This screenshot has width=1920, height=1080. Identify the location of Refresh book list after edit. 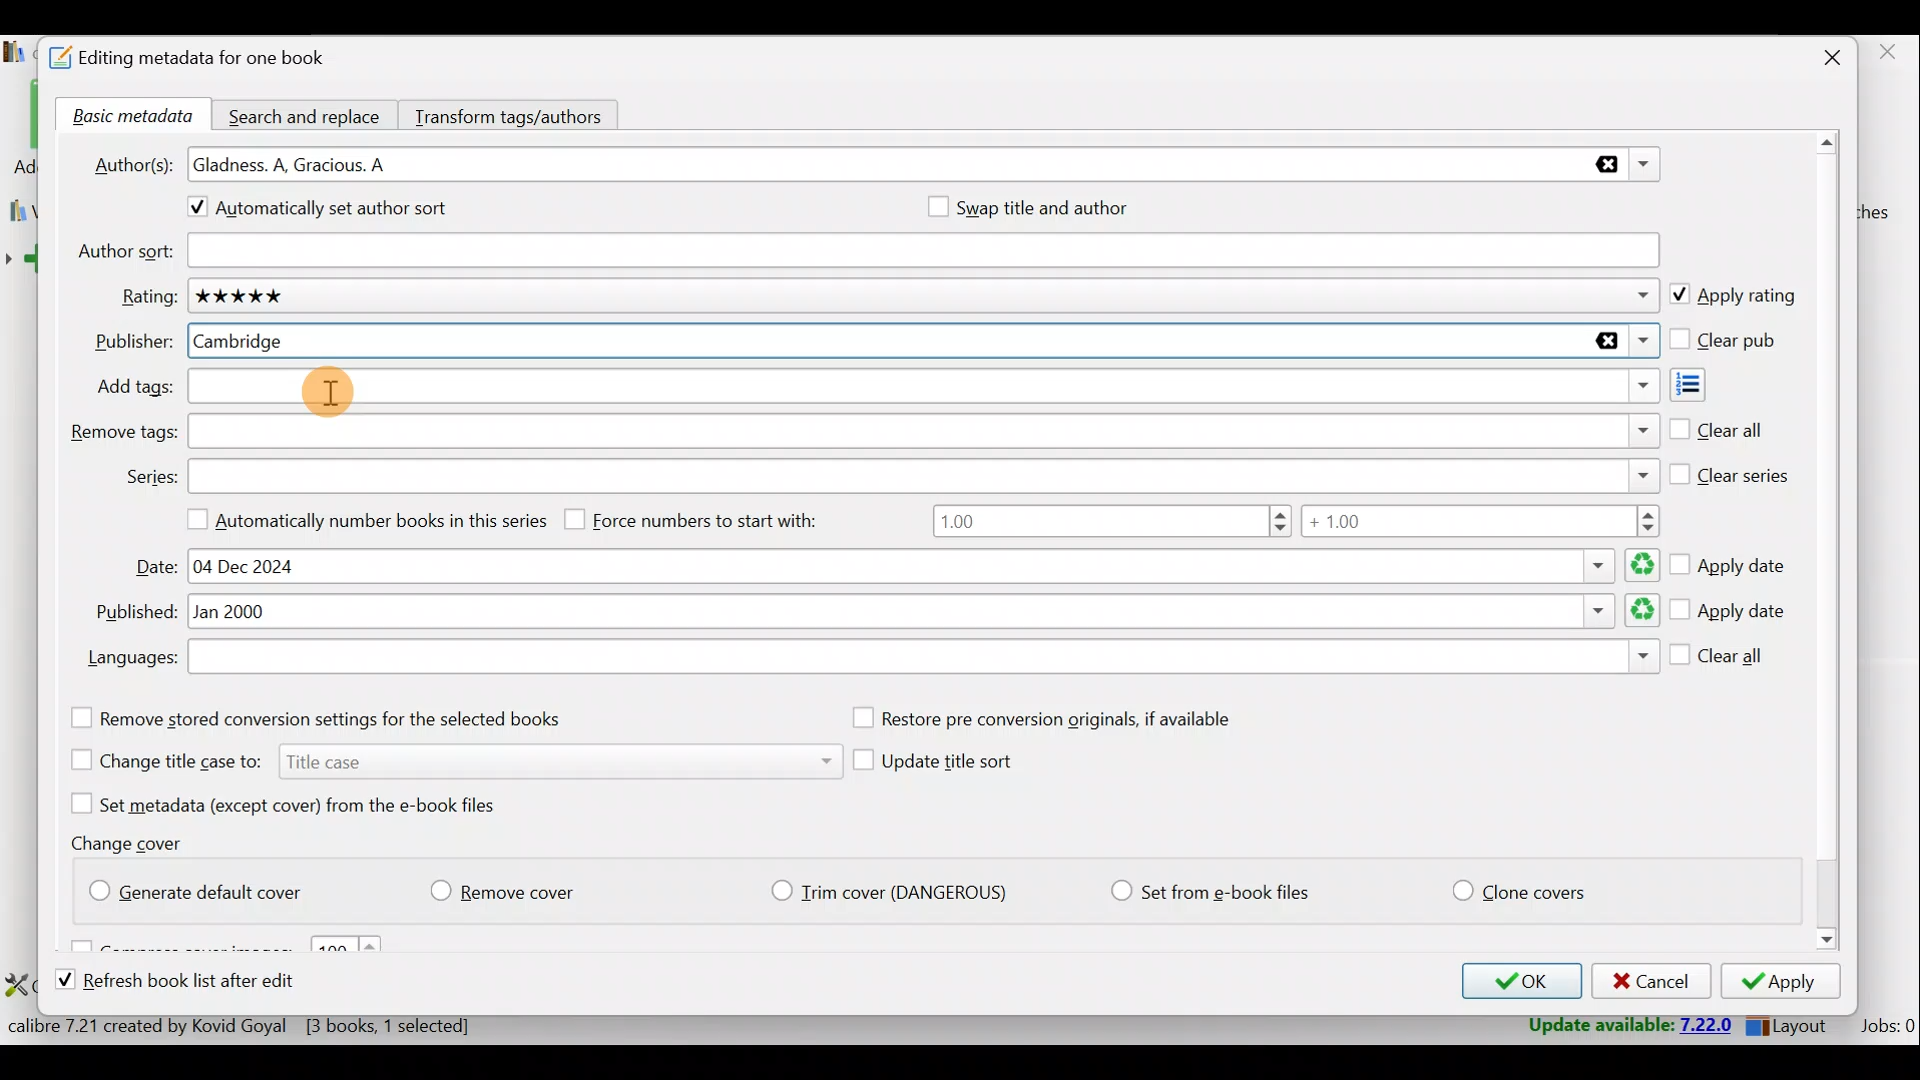
(194, 983).